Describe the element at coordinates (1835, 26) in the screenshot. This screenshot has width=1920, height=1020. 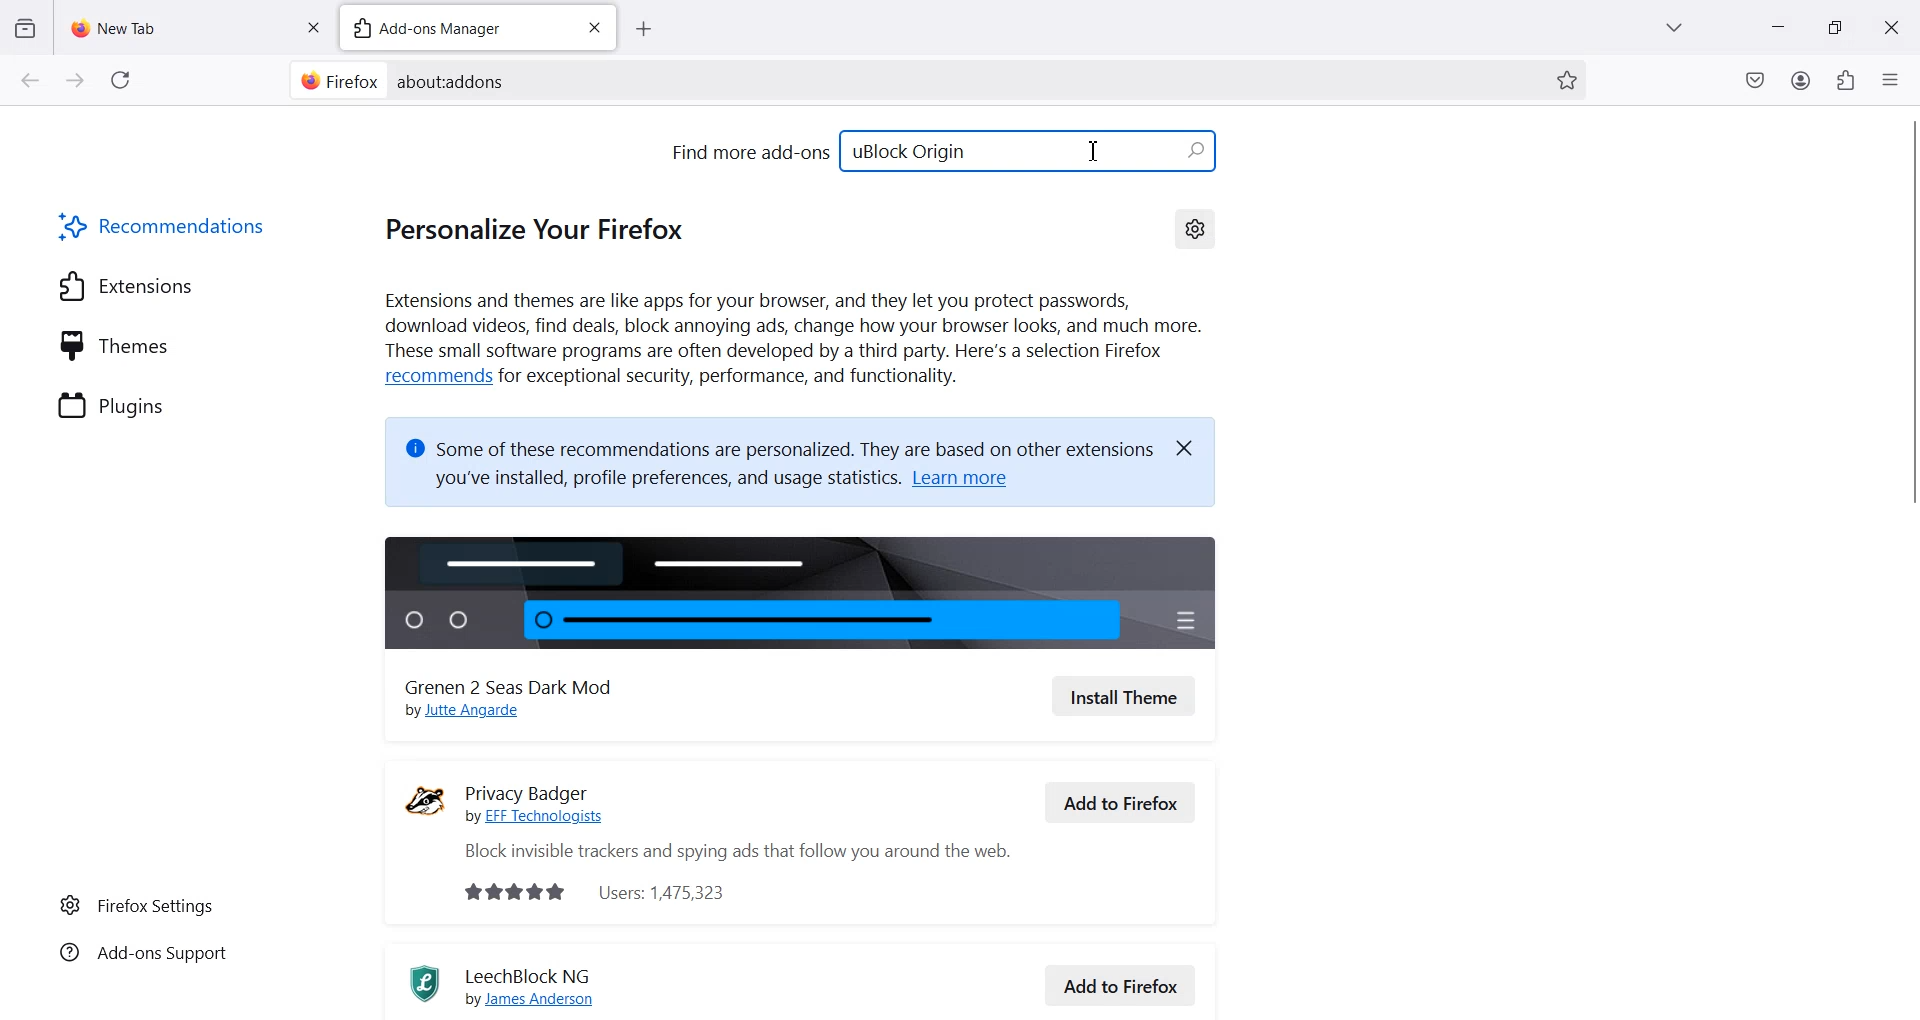
I see `Maximize` at that location.